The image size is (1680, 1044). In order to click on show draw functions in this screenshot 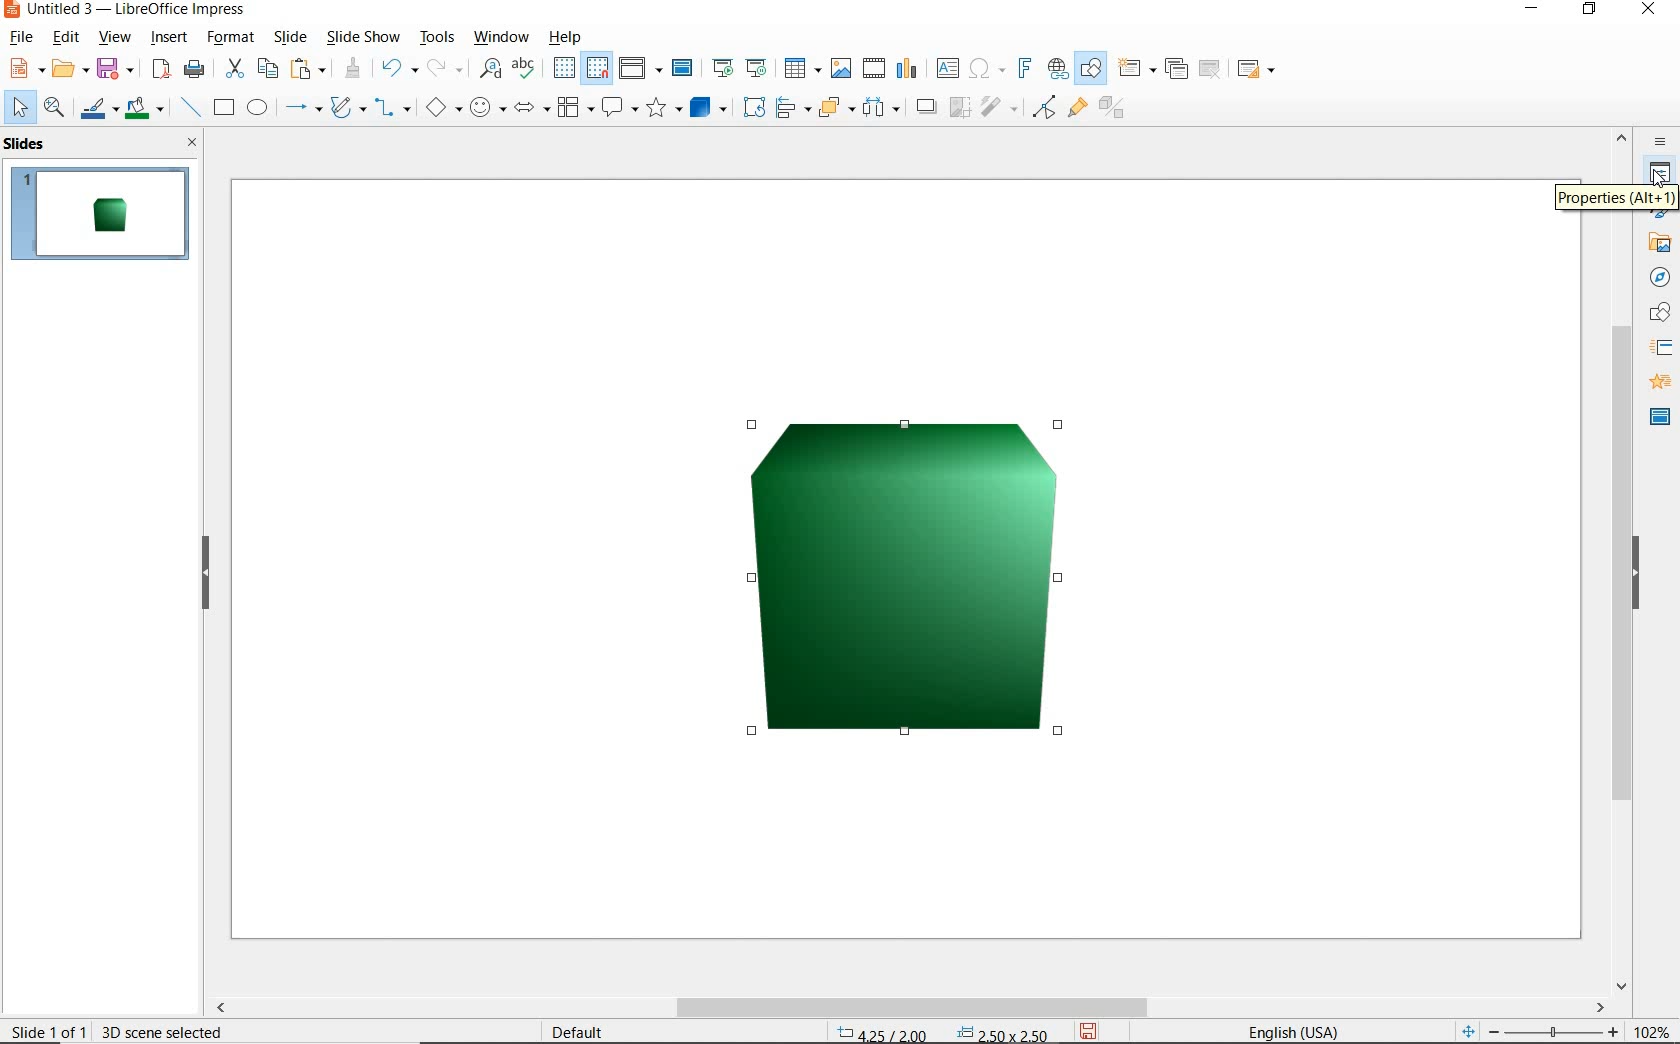, I will do `click(1093, 69)`.